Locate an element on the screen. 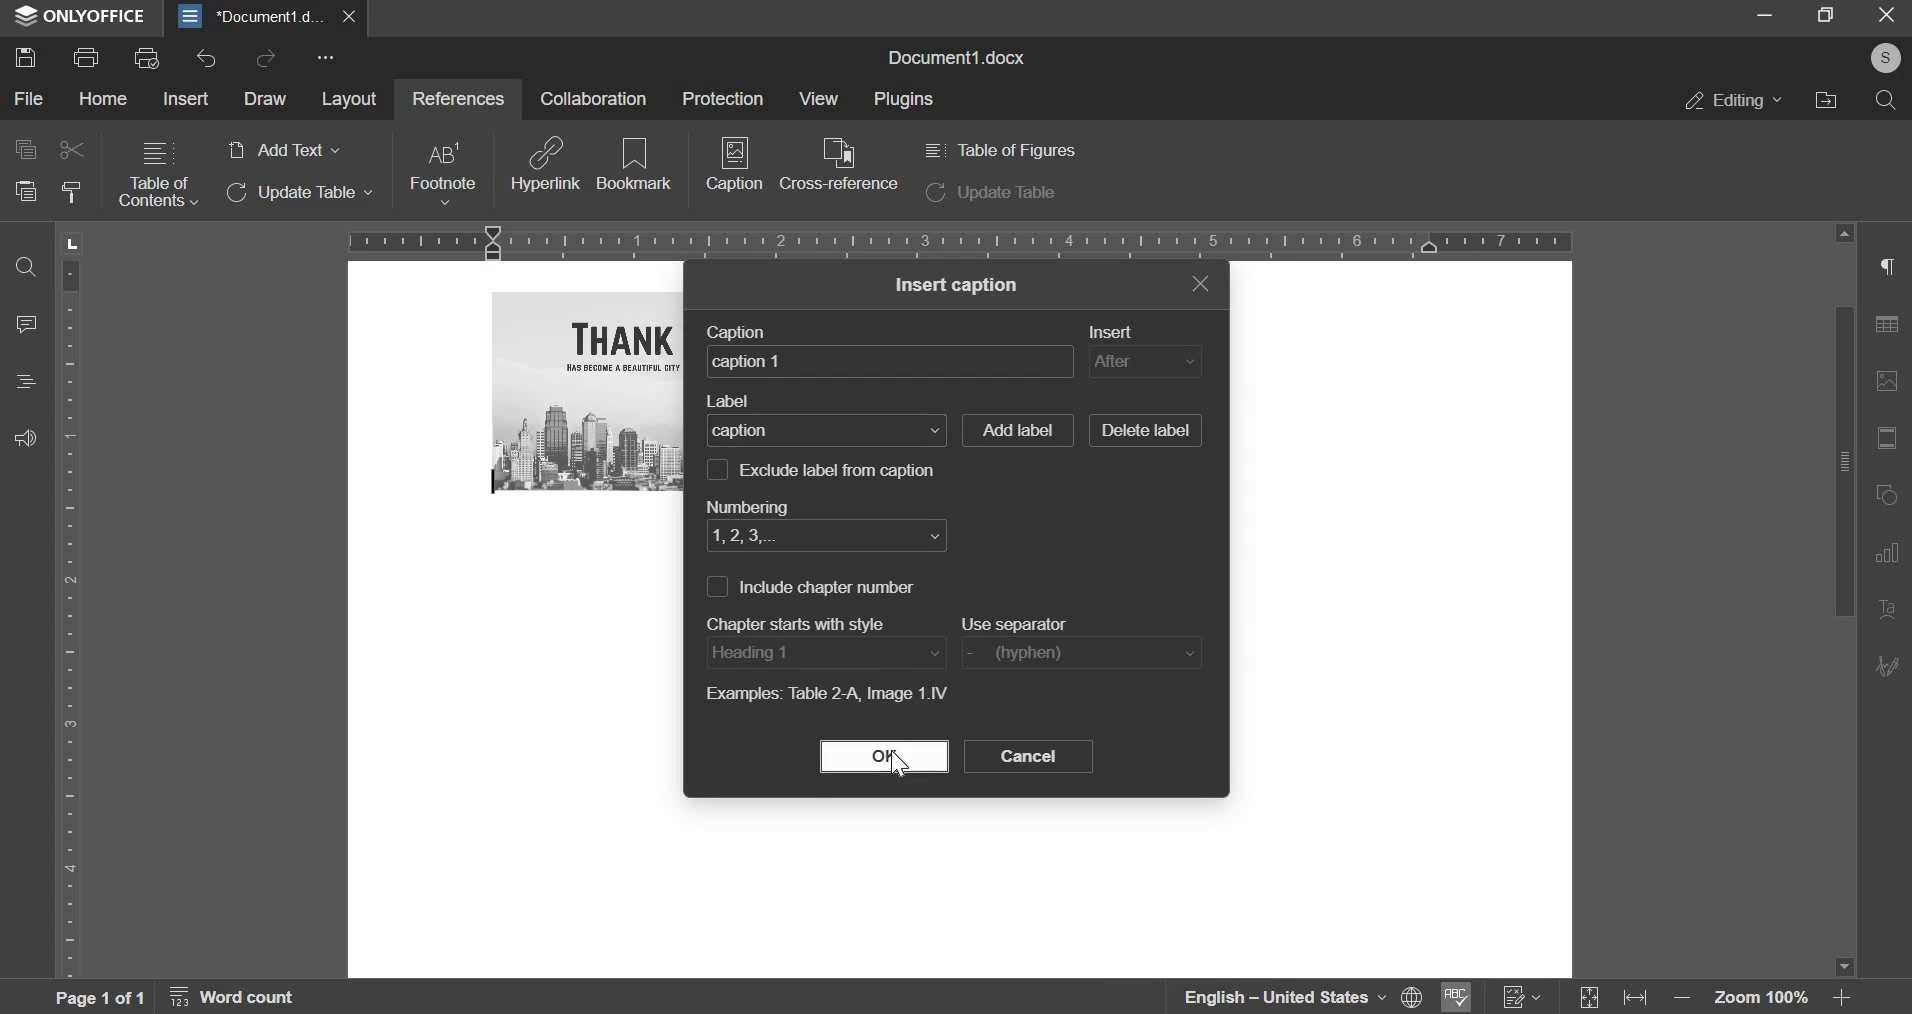  Chart is located at coordinates (1893, 553).